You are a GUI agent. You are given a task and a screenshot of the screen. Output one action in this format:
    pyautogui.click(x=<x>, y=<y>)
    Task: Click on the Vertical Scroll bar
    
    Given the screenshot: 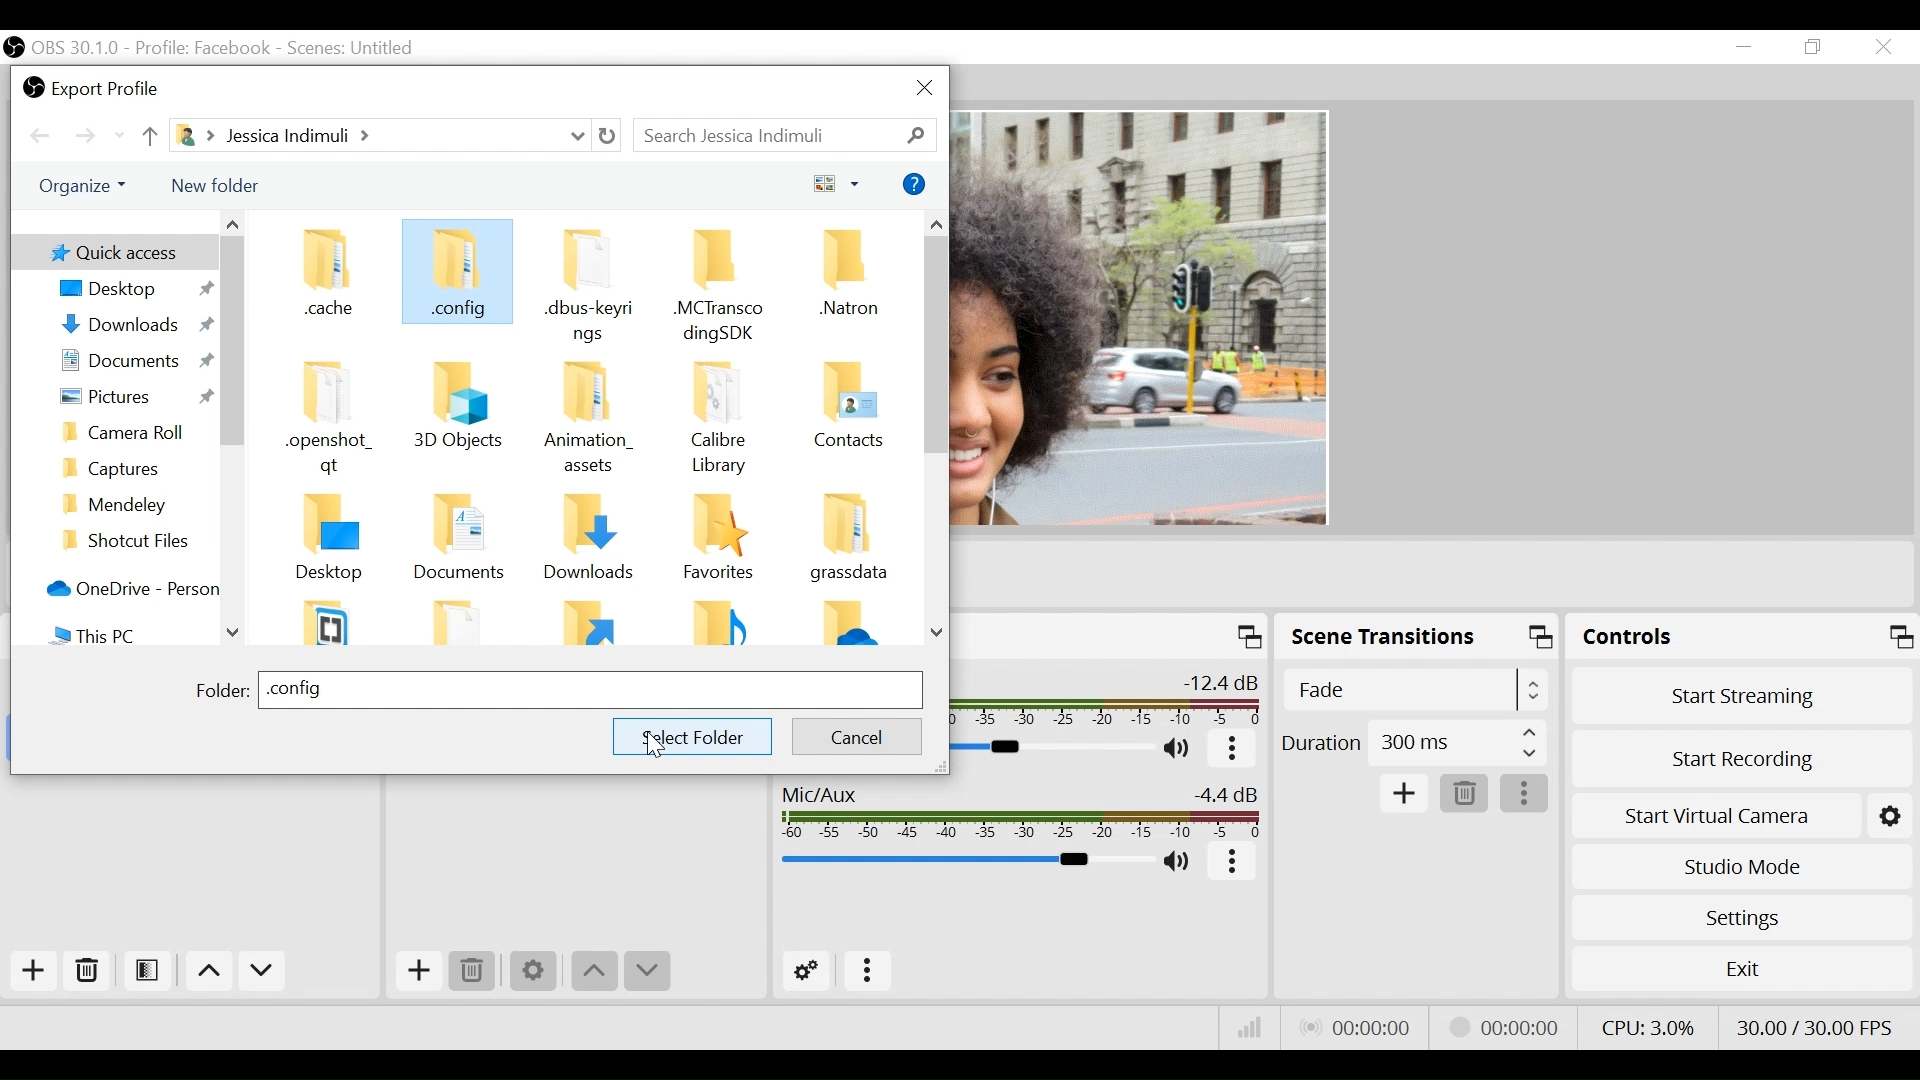 What is the action you would take?
    pyautogui.click(x=935, y=346)
    